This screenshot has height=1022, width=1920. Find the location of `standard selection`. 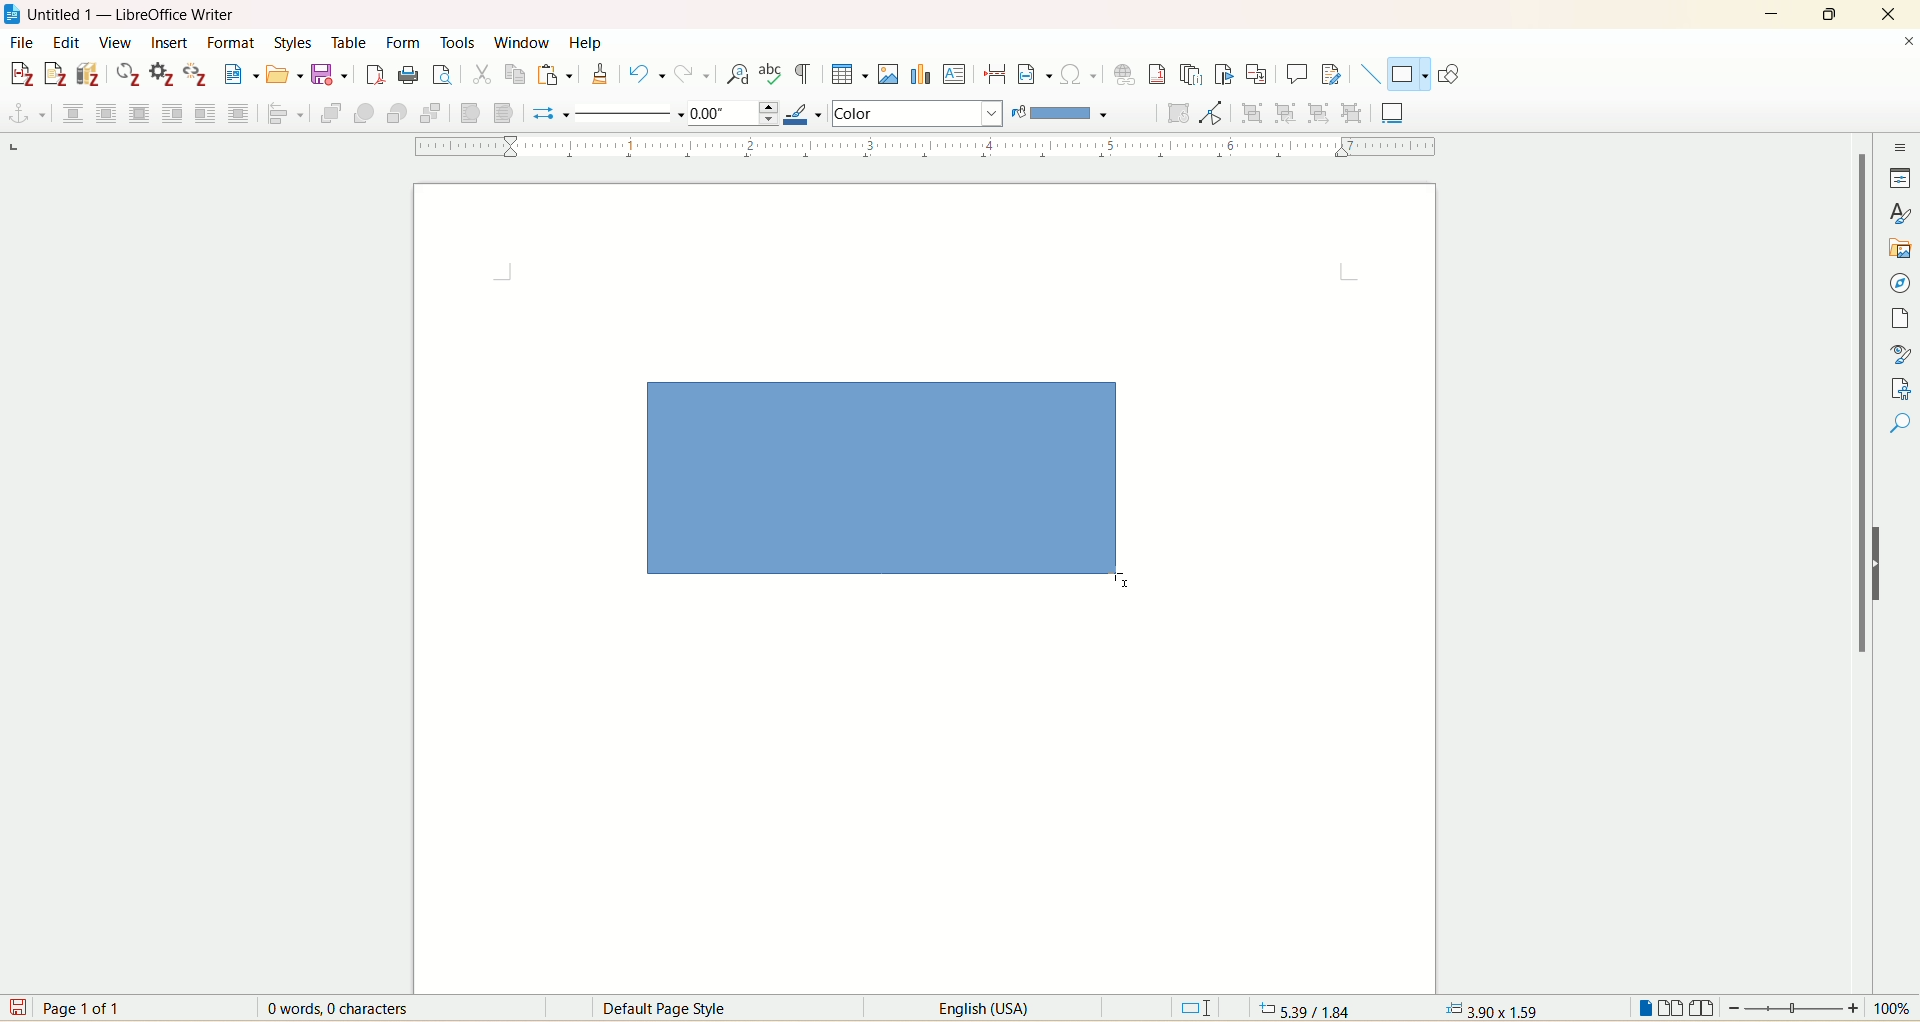

standard selection is located at coordinates (1197, 1007).